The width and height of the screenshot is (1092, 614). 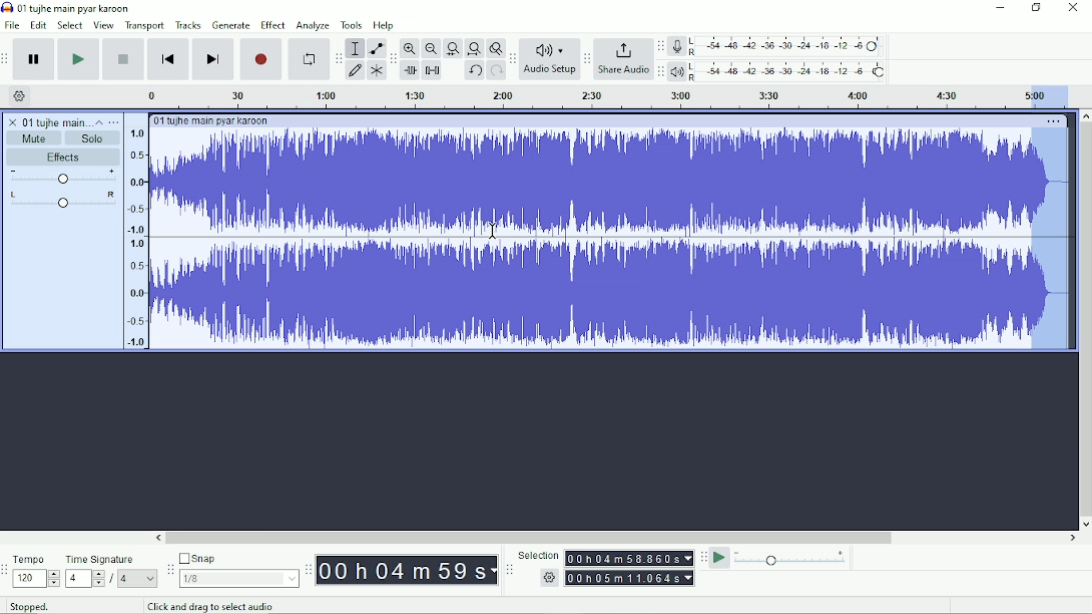 I want to click on Effect, so click(x=274, y=25).